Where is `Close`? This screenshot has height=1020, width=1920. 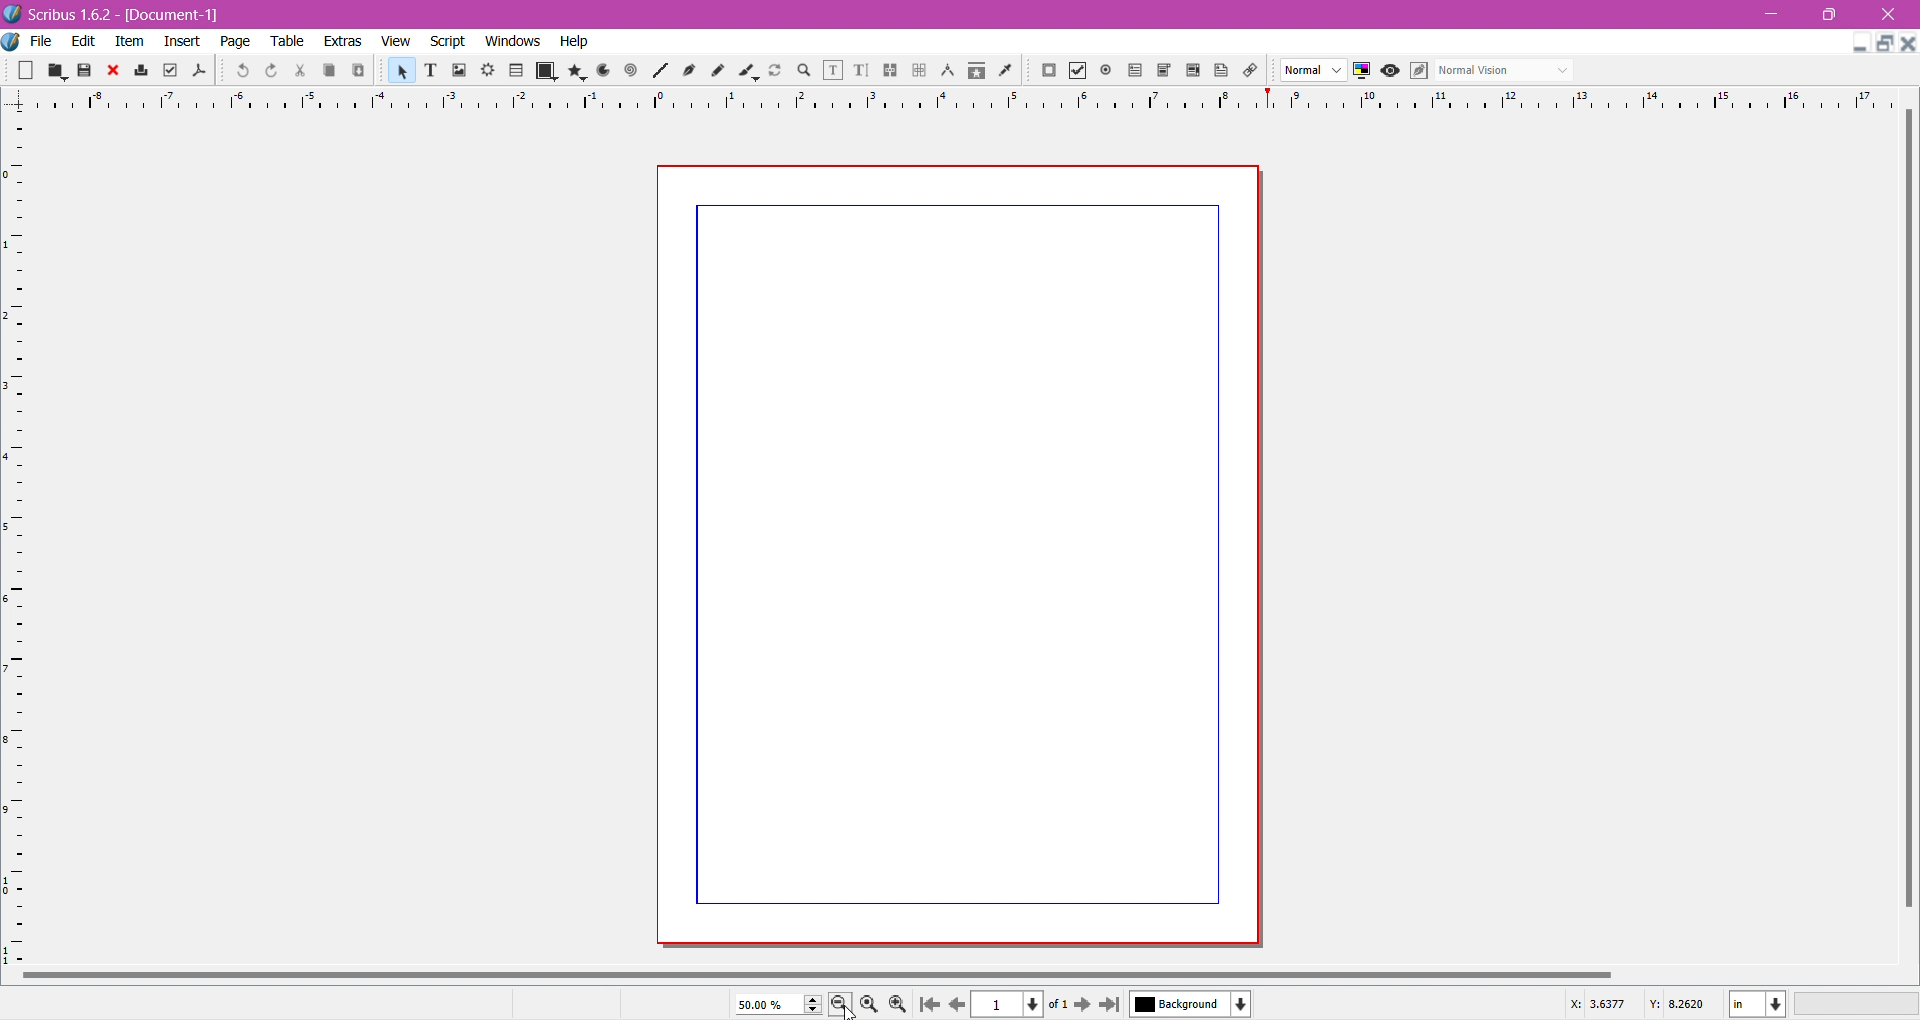
Close is located at coordinates (1888, 15).